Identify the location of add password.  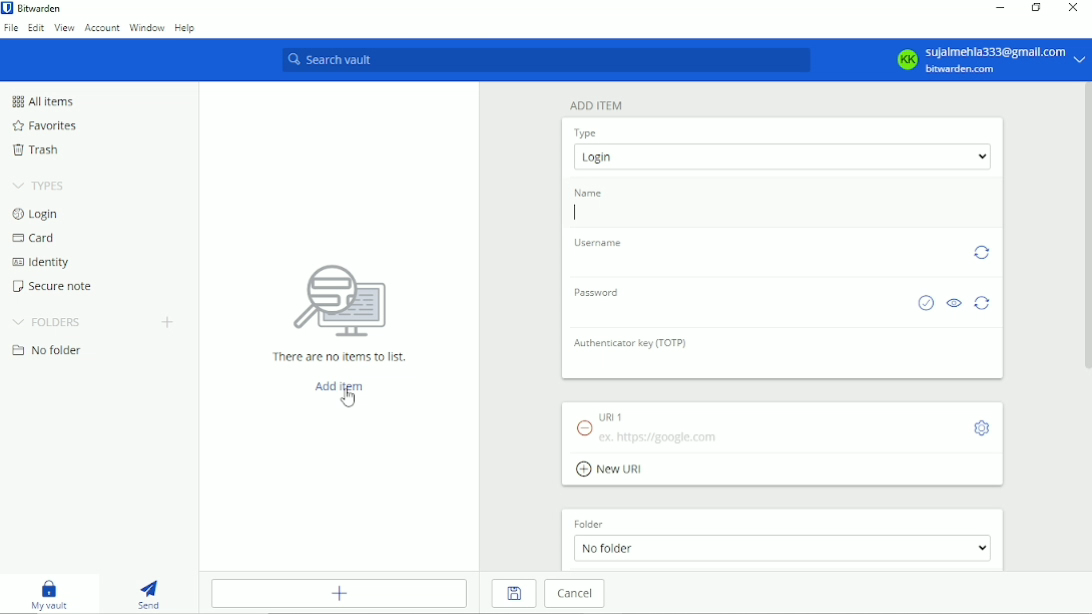
(736, 311).